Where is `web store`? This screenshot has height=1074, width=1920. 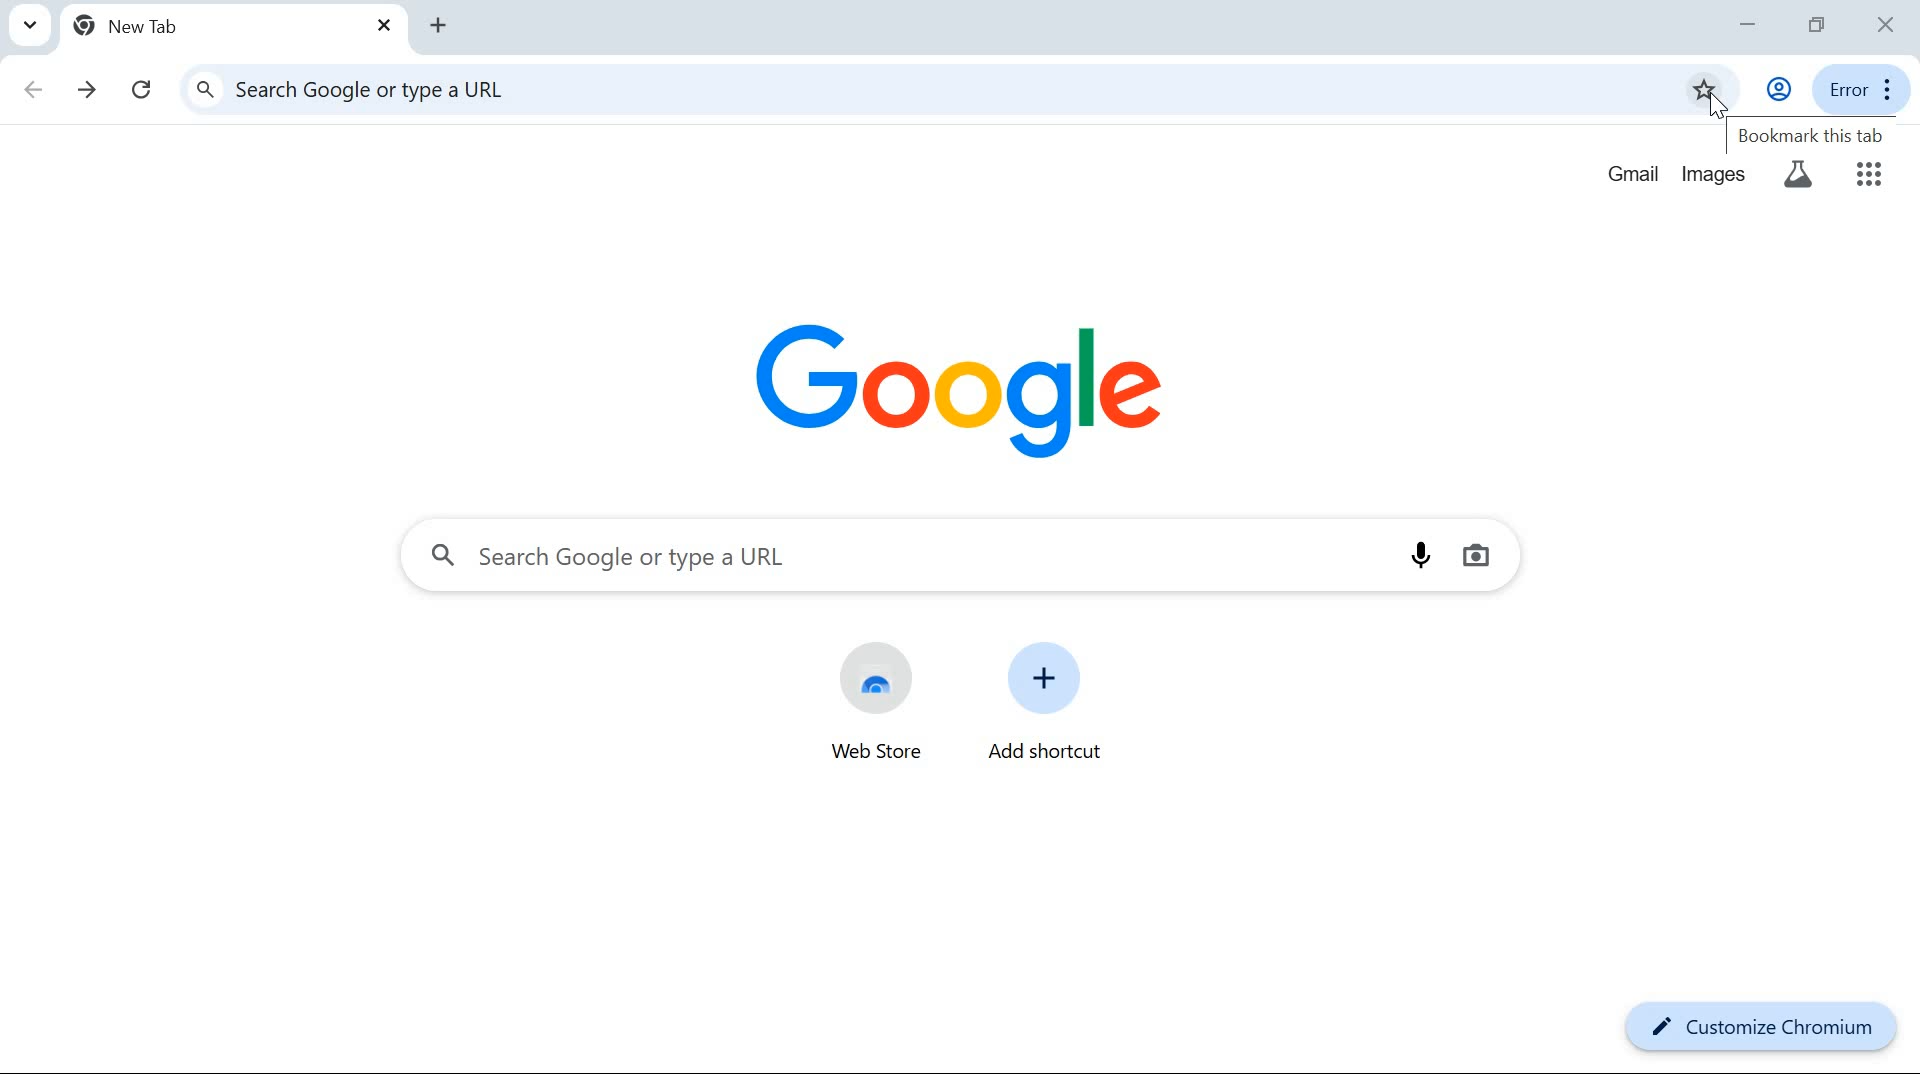 web store is located at coordinates (878, 707).